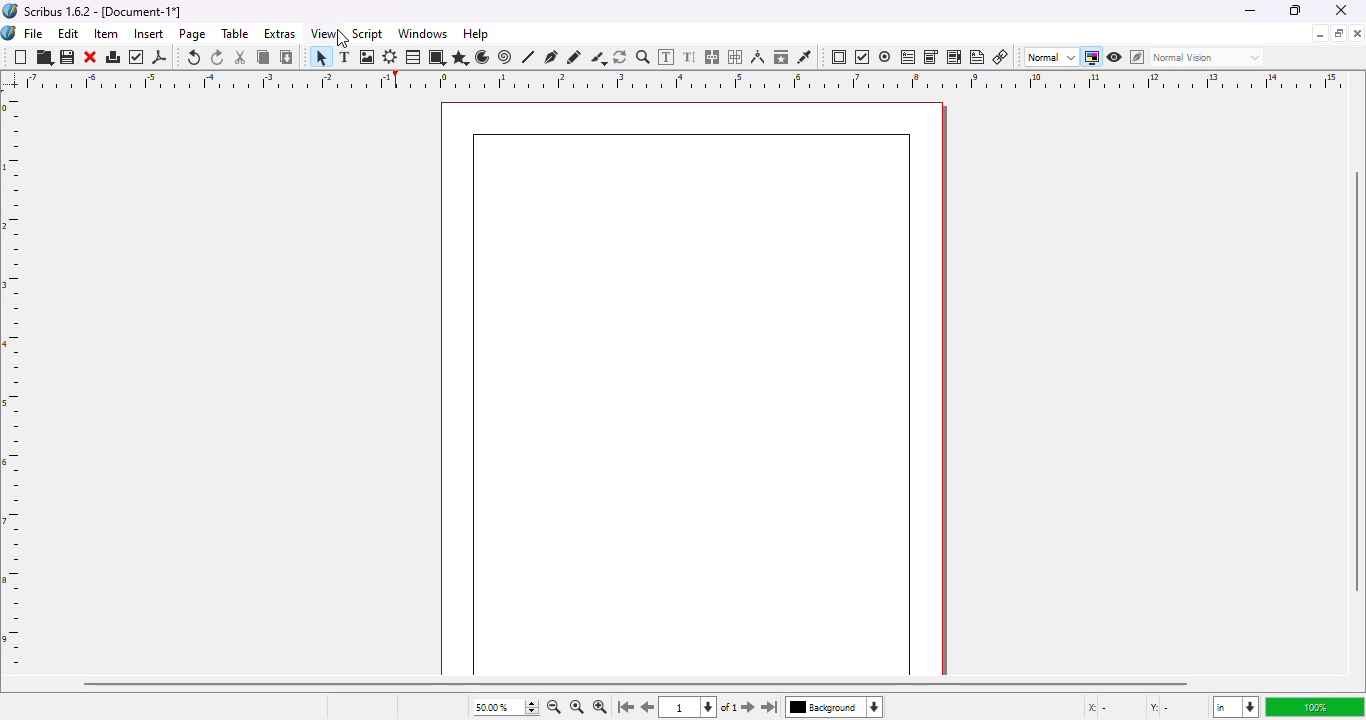  I want to click on edit text with story editor, so click(690, 57).